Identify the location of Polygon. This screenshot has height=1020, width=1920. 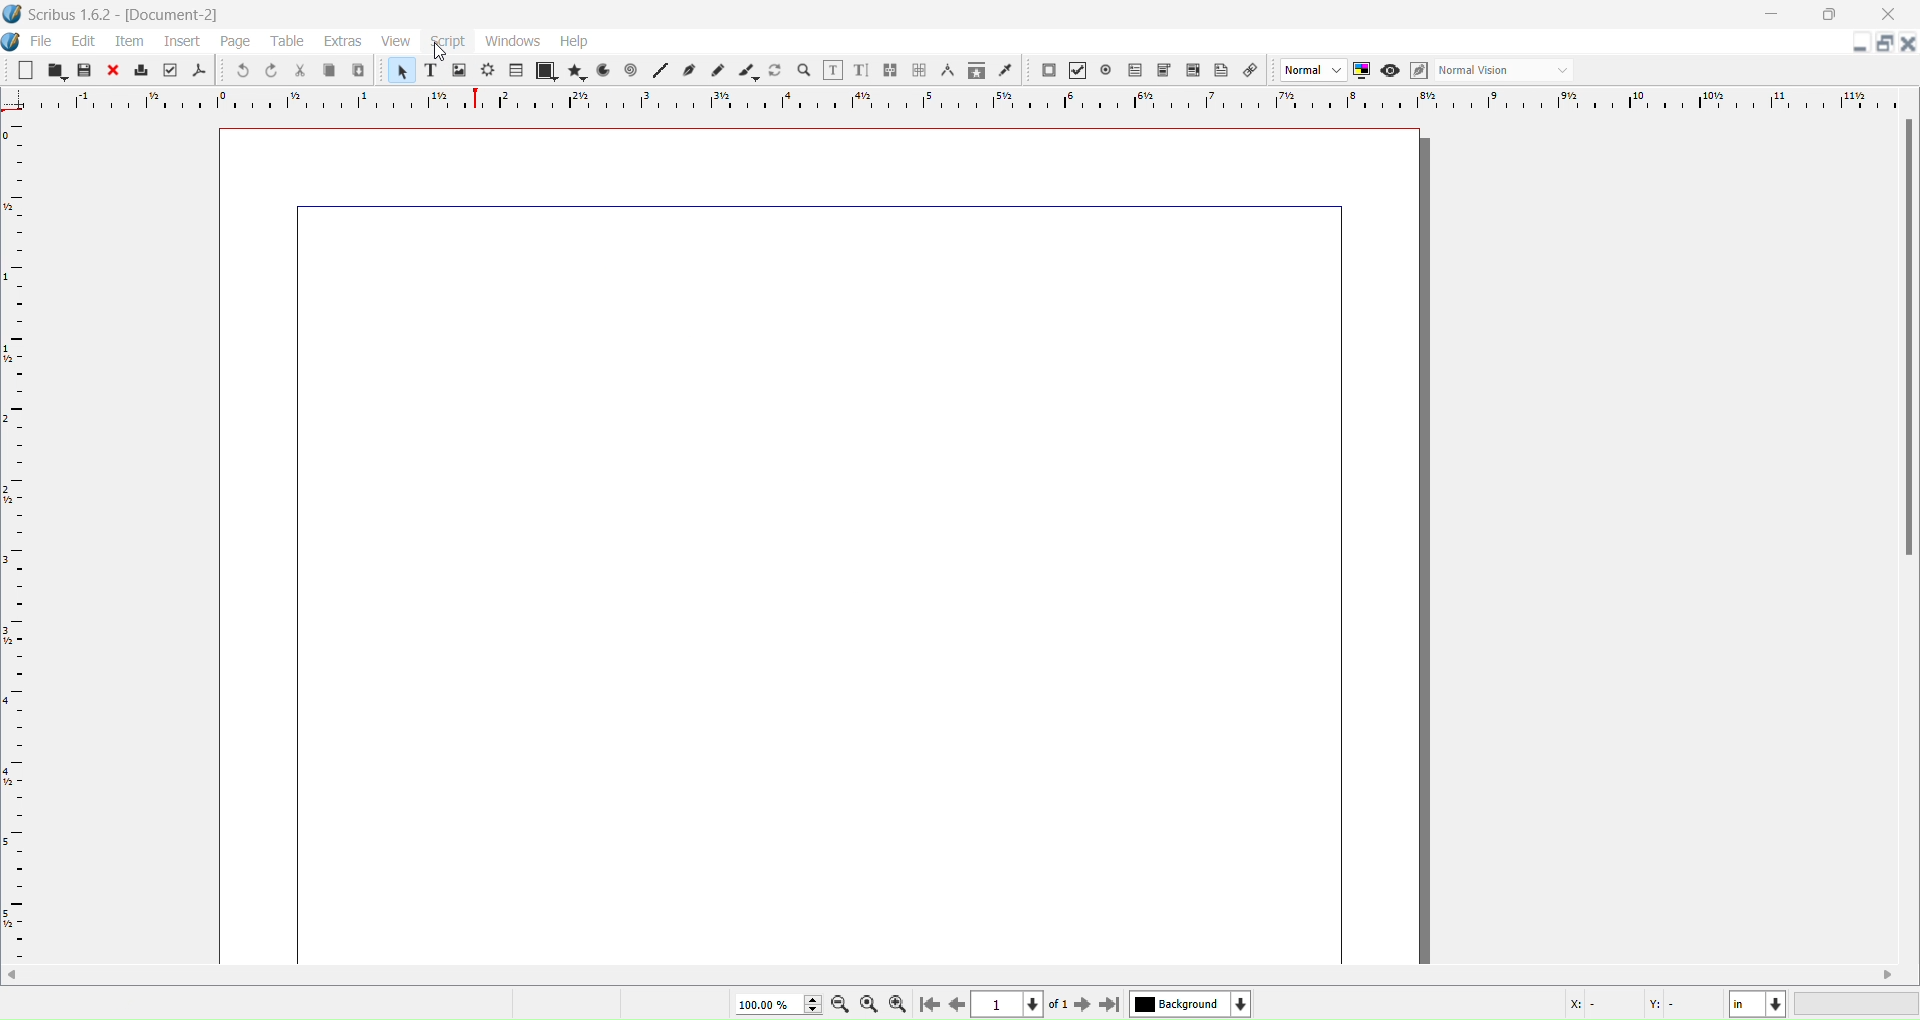
(578, 71).